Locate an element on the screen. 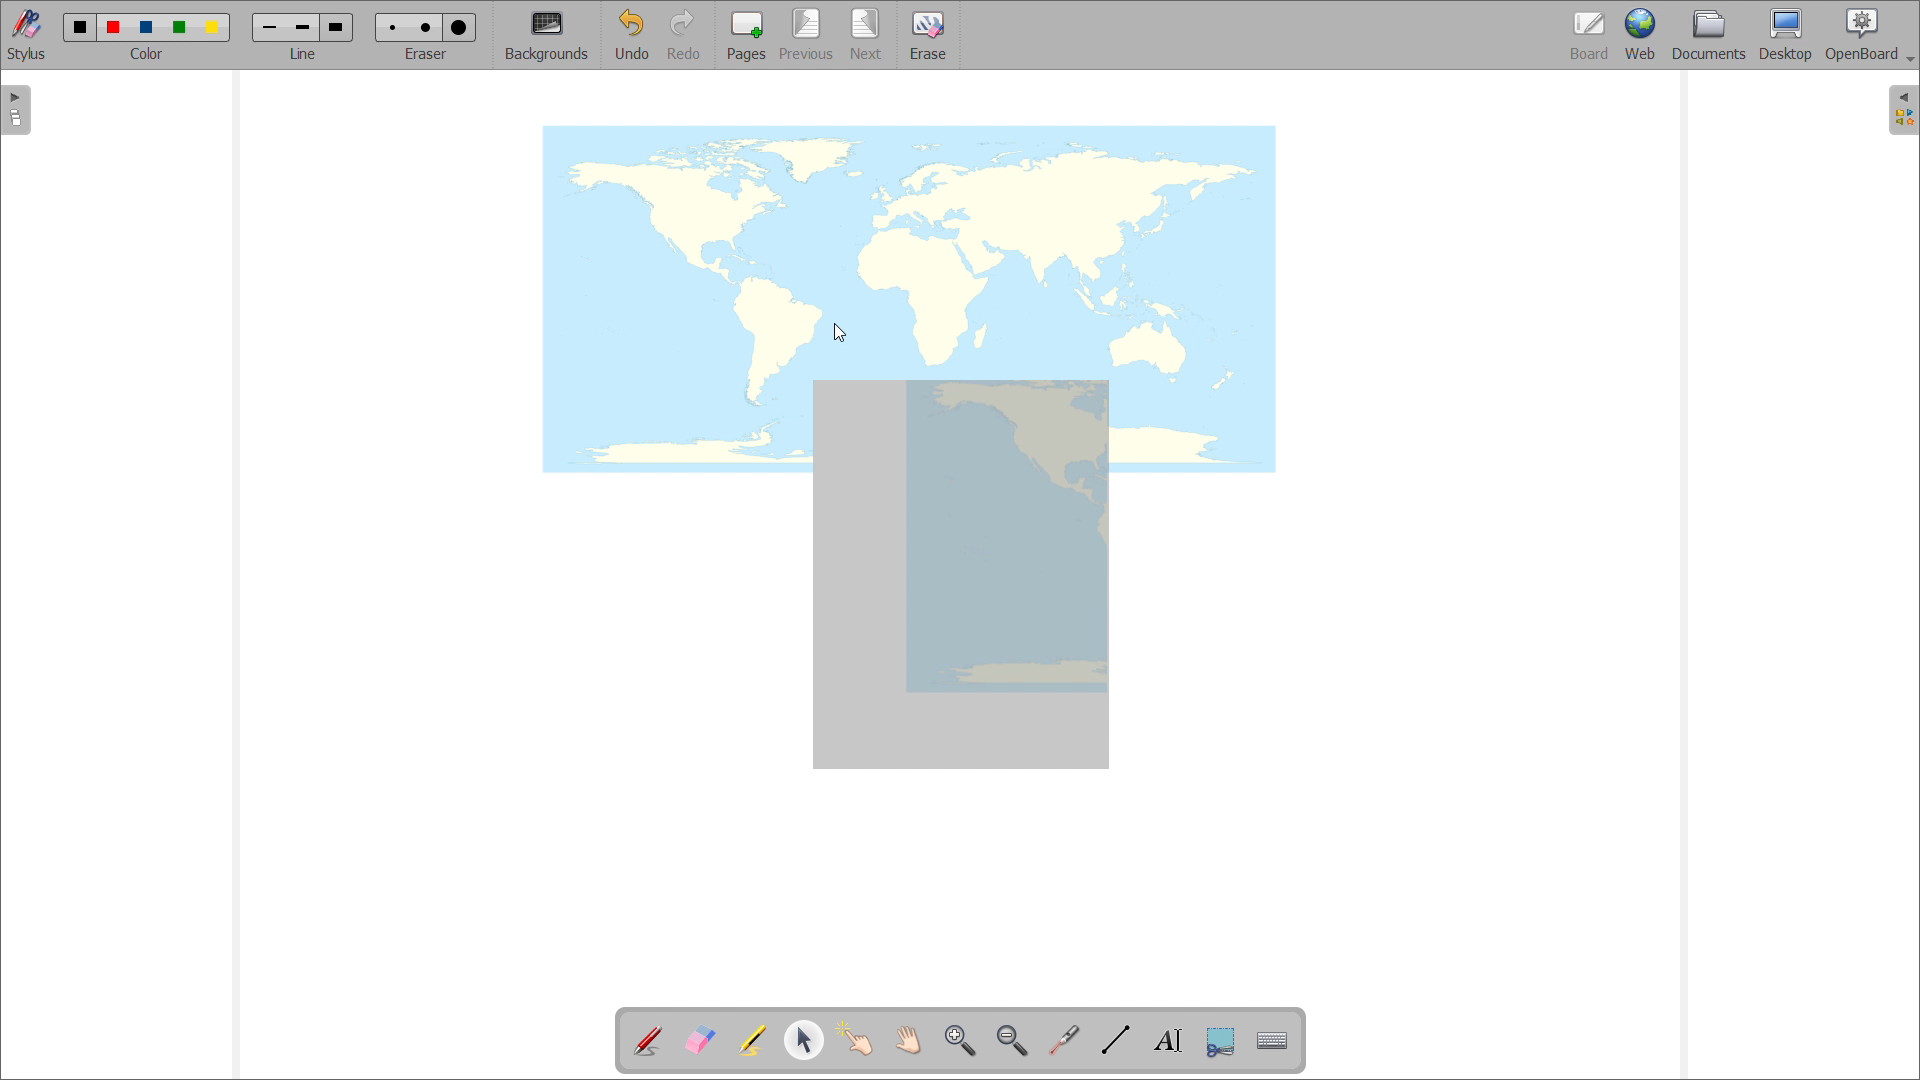  virtual laser pointer is located at coordinates (1063, 1041).